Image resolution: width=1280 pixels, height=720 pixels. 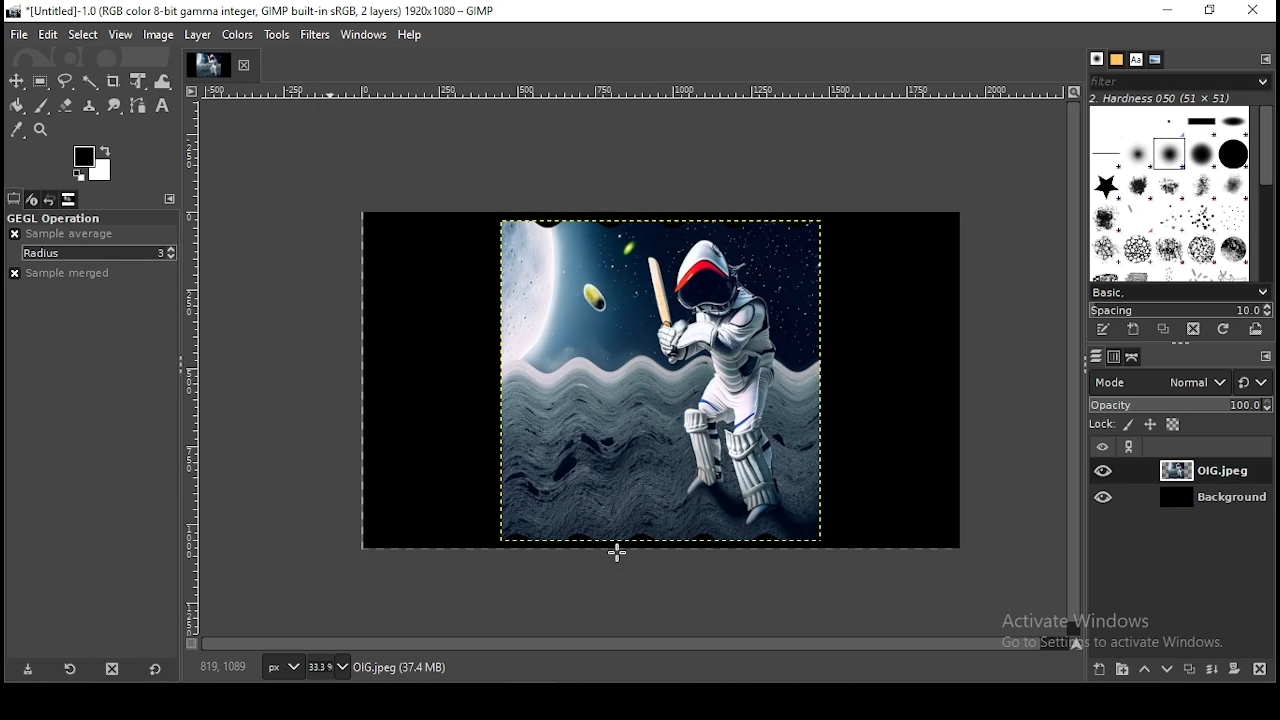 I want to click on free select tool, so click(x=67, y=82).